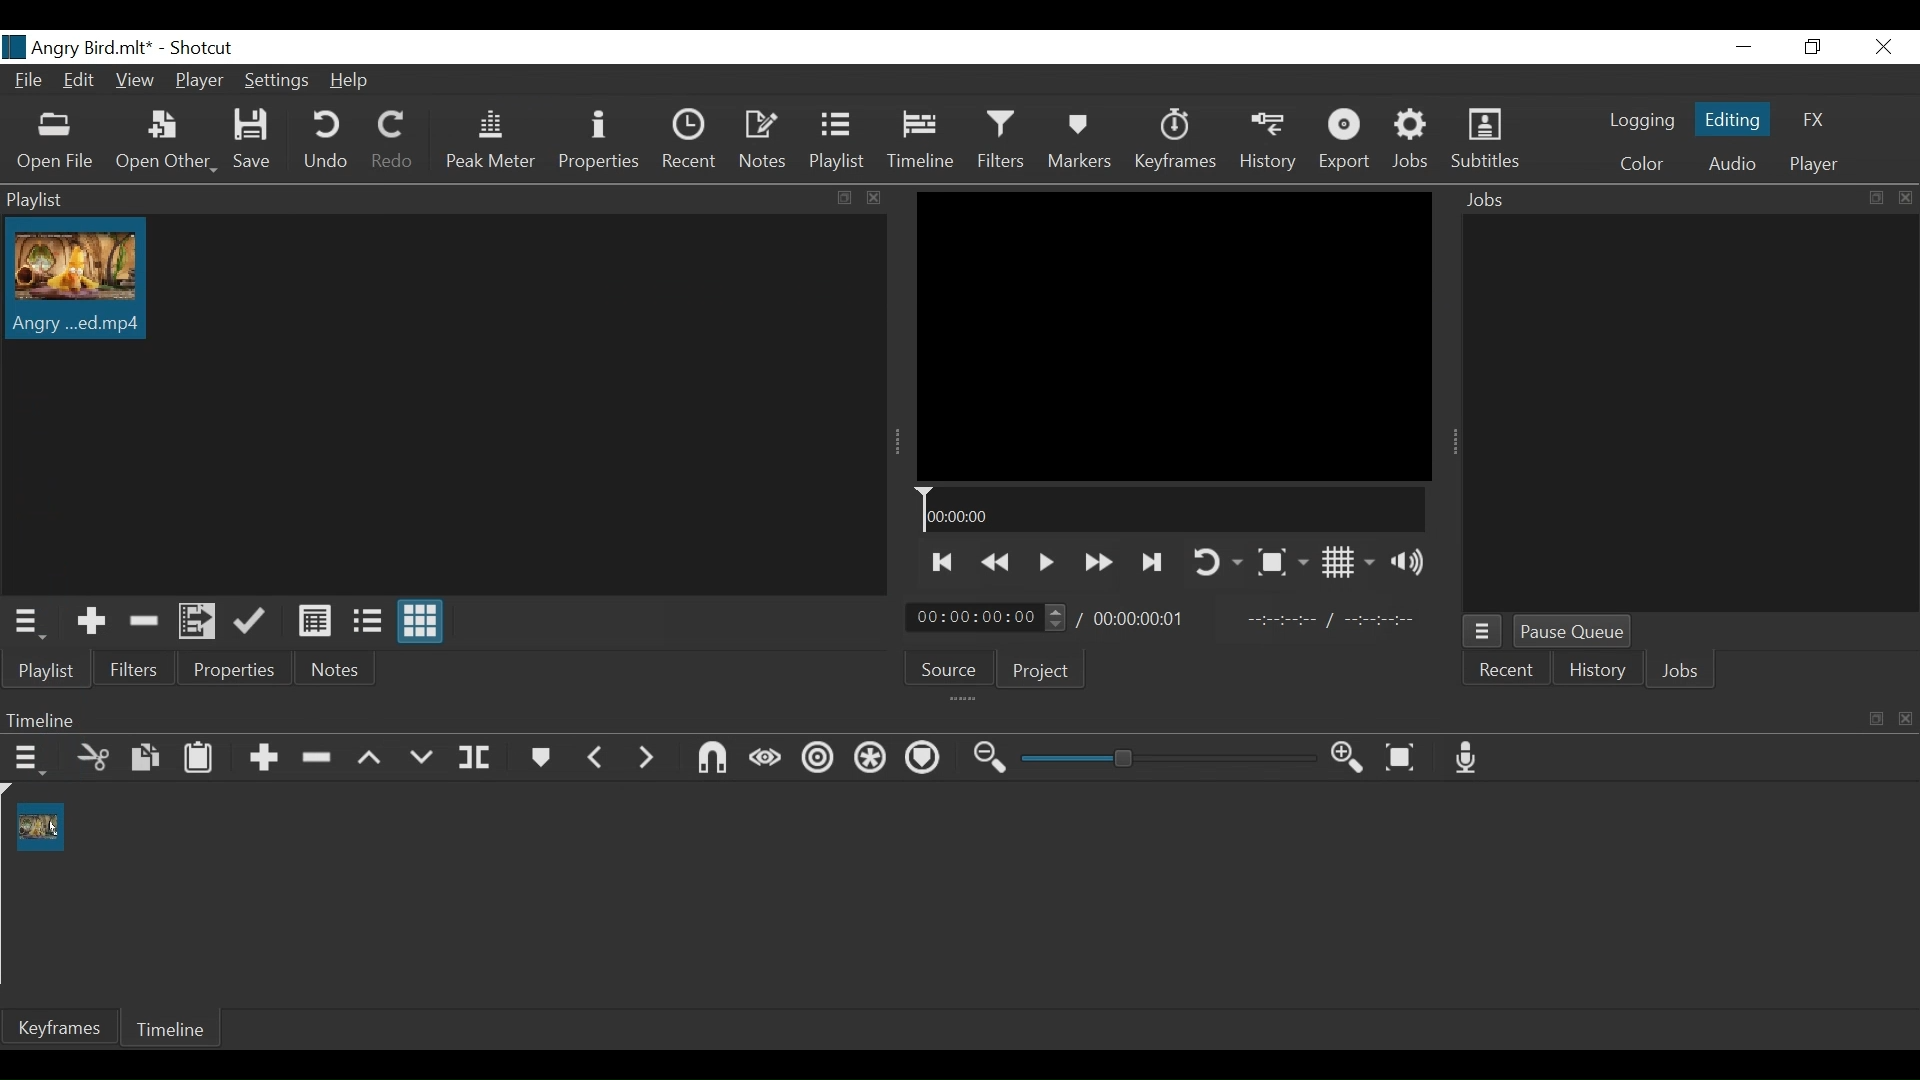  What do you see at coordinates (488, 140) in the screenshot?
I see `Peak Meter` at bounding box center [488, 140].